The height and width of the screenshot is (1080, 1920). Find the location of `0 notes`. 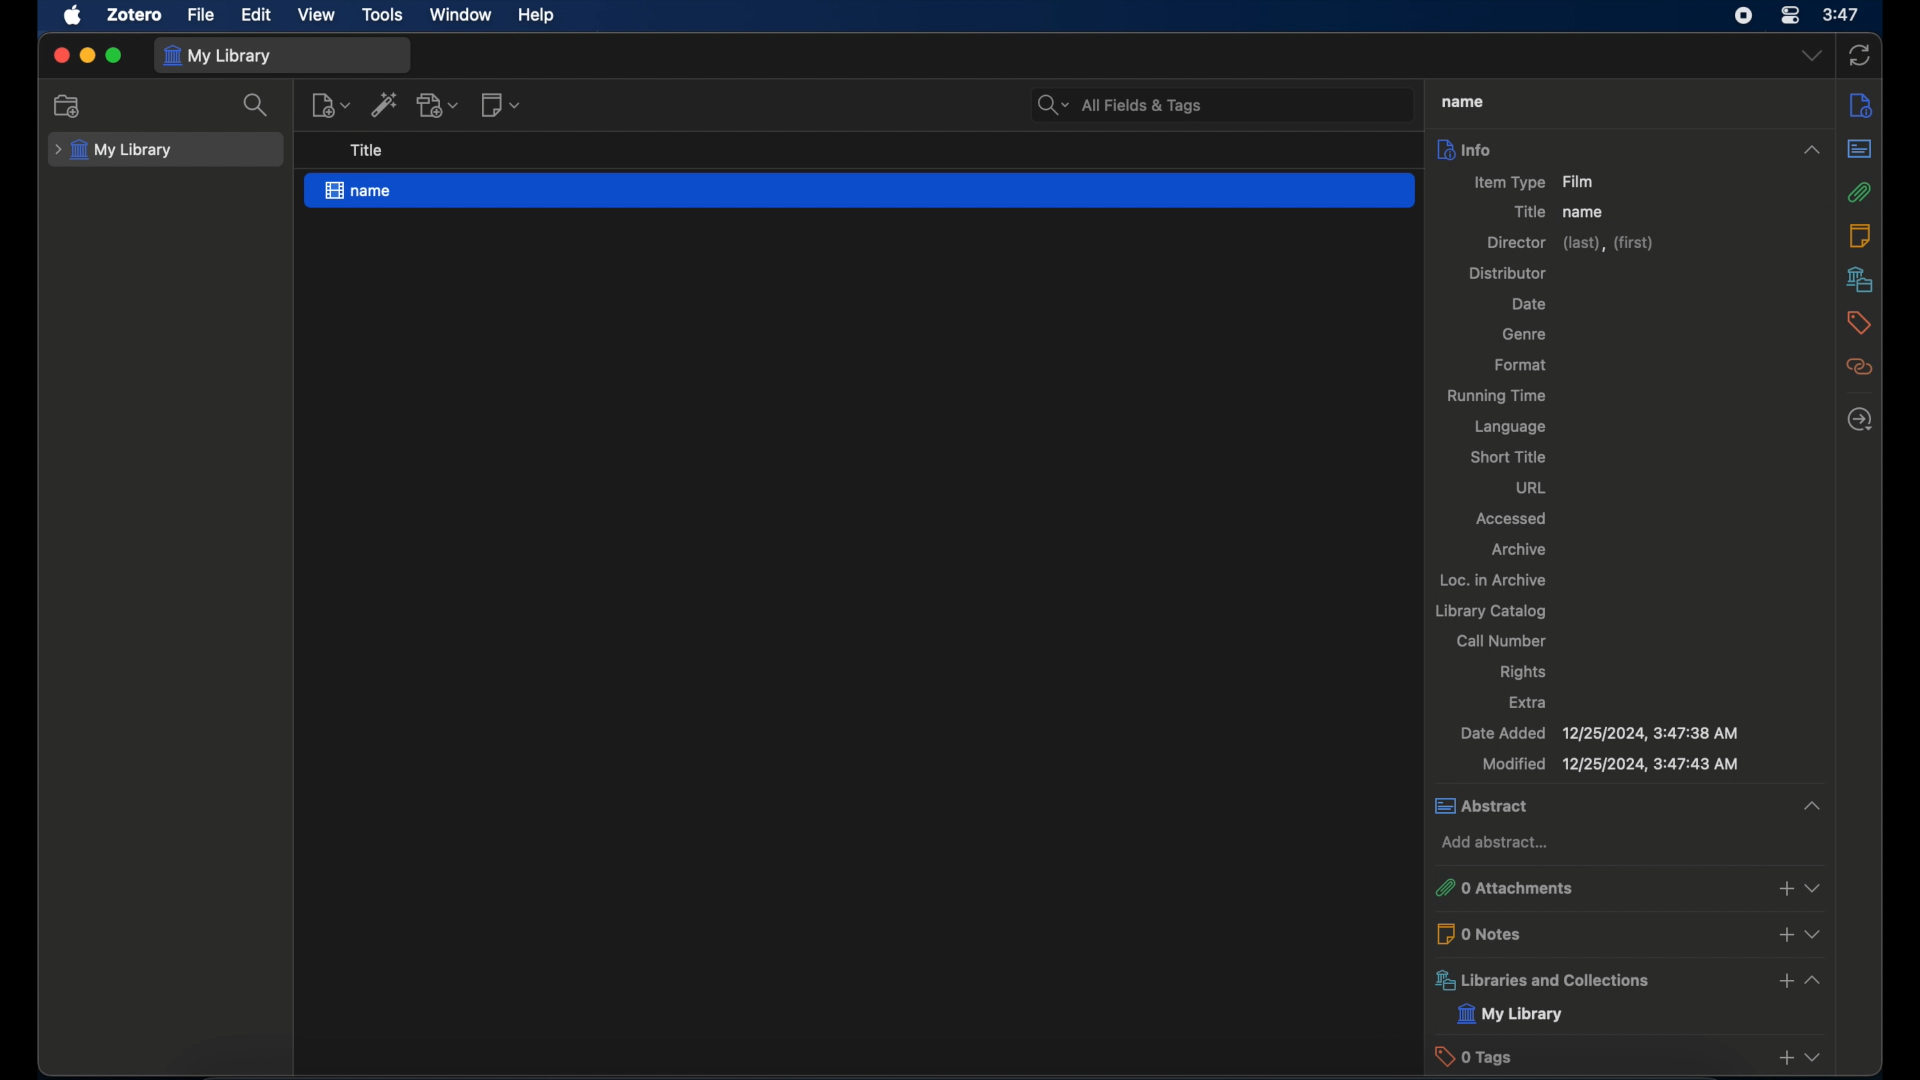

0 notes is located at coordinates (1598, 933).